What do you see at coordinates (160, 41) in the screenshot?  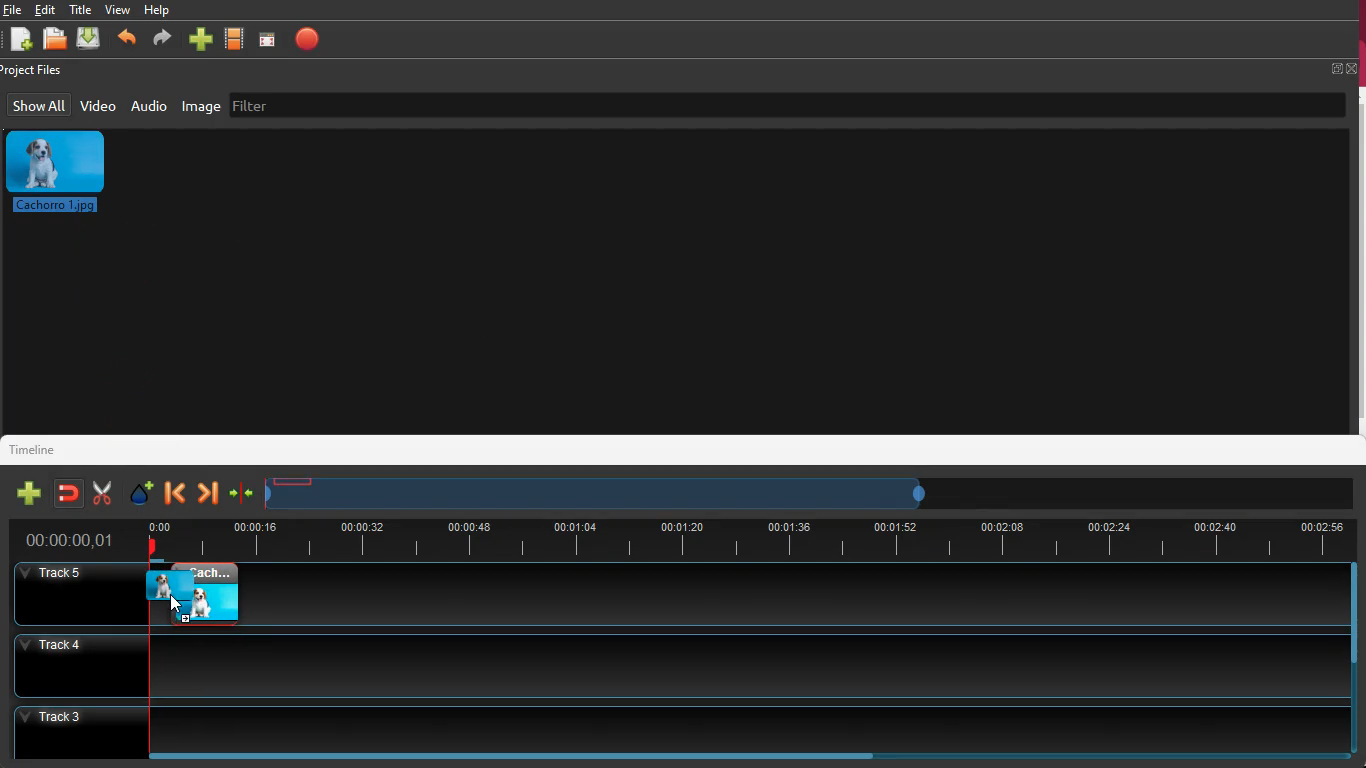 I see `forward` at bounding box center [160, 41].